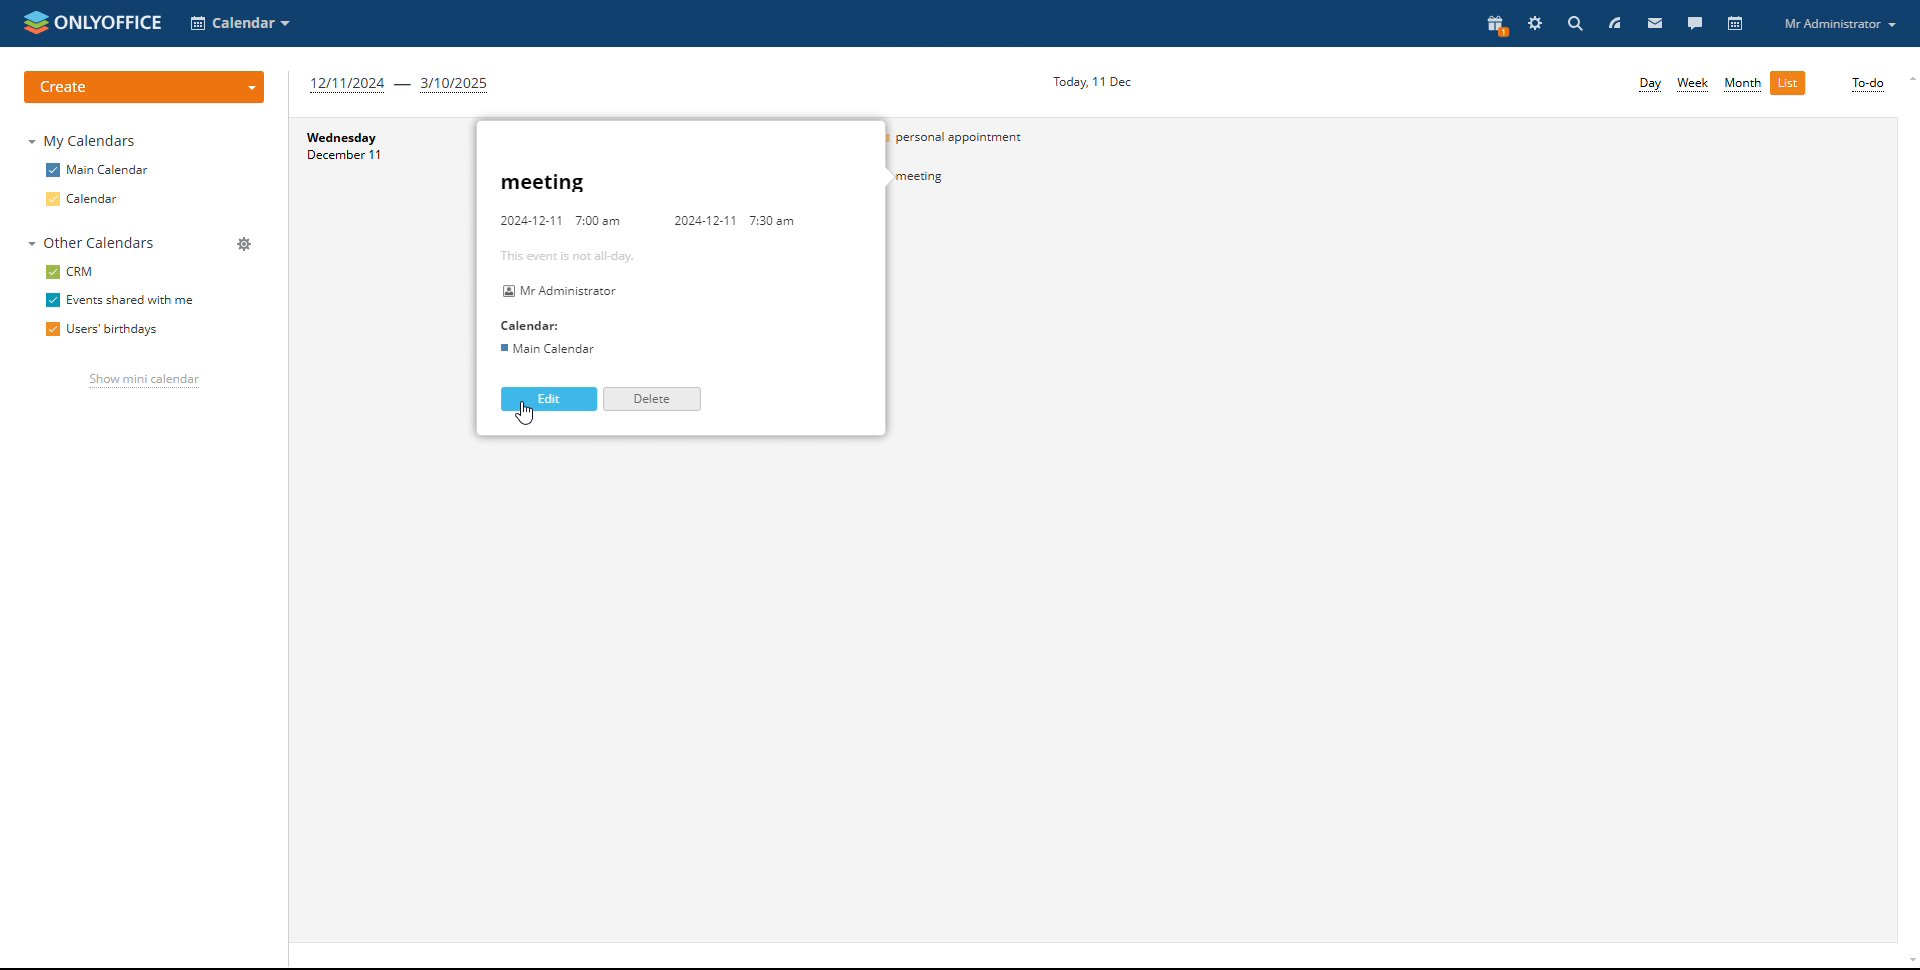  I want to click on settings, so click(1537, 23).